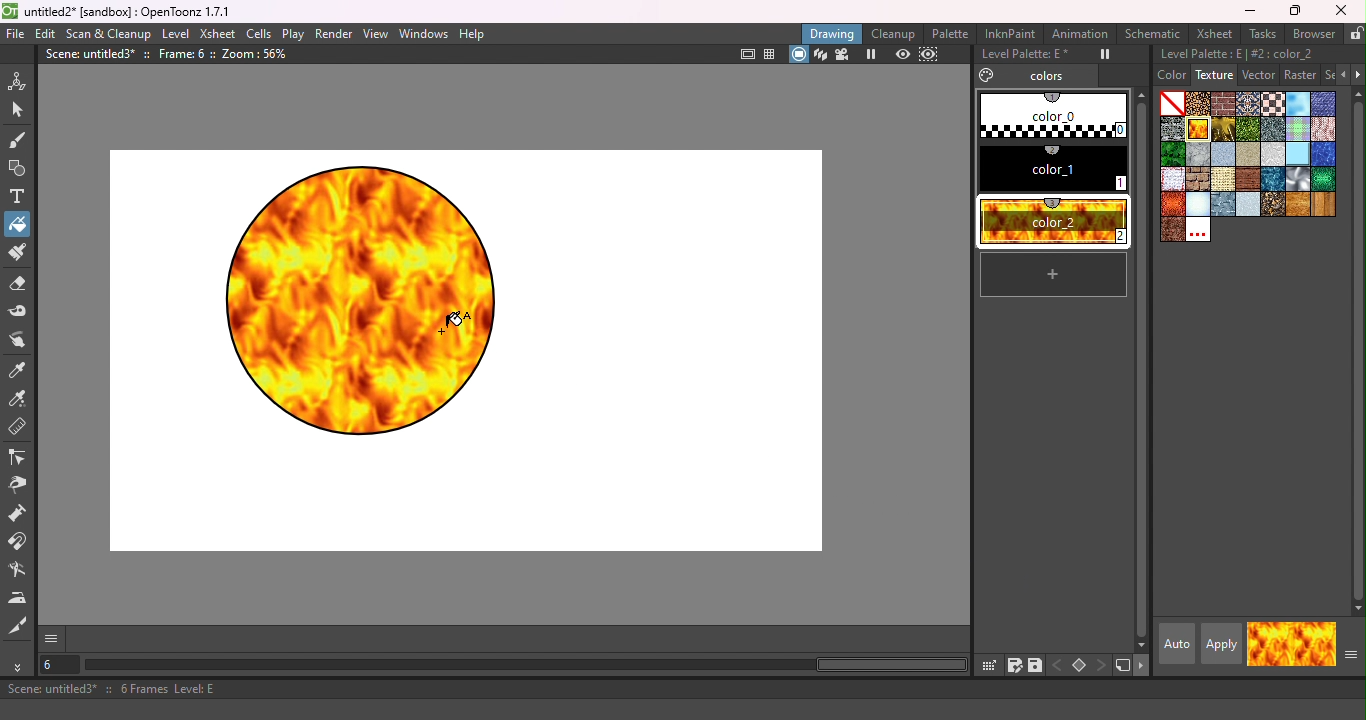  Describe the element at coordinates (1224, 103) in the screenshot. I see `Brickwork.bmp` at that location.